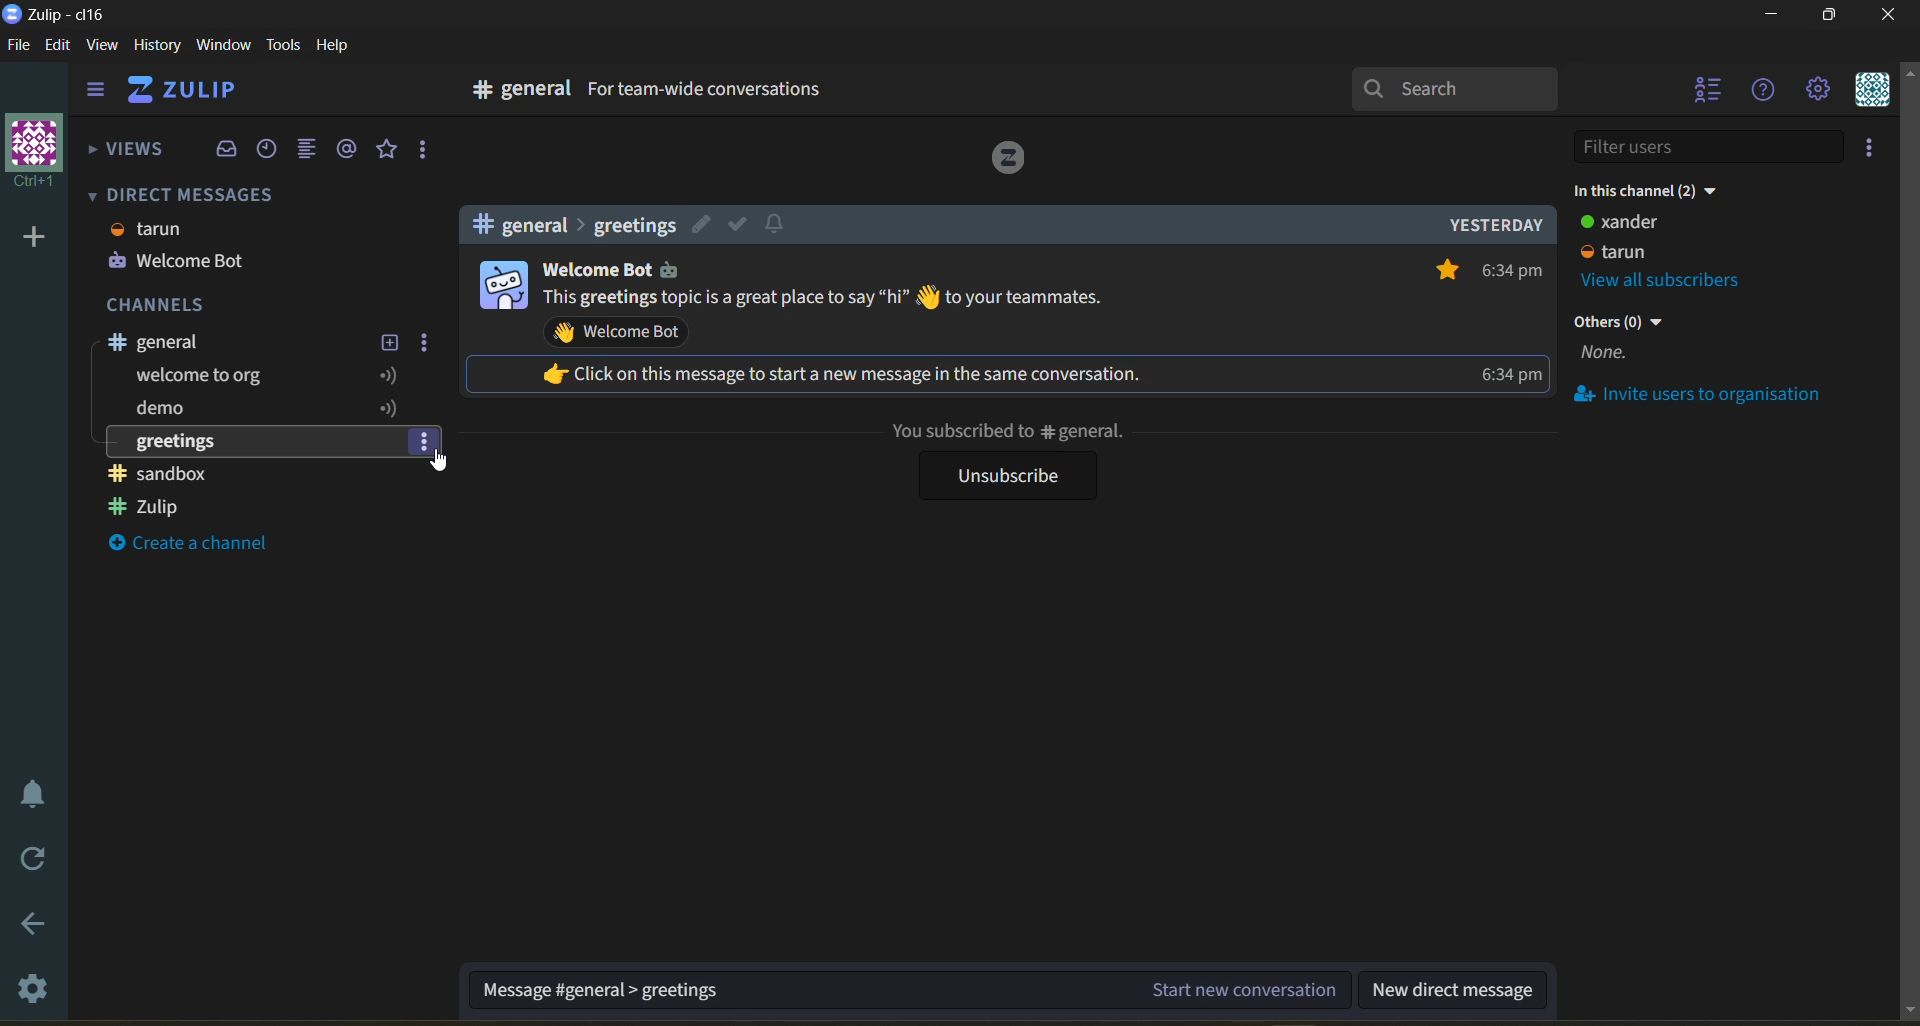 The height and width of the screenshot is (1026, 1920). Describe the element at coordinates (828, 300) in the screenshot. I see `message` at that location.